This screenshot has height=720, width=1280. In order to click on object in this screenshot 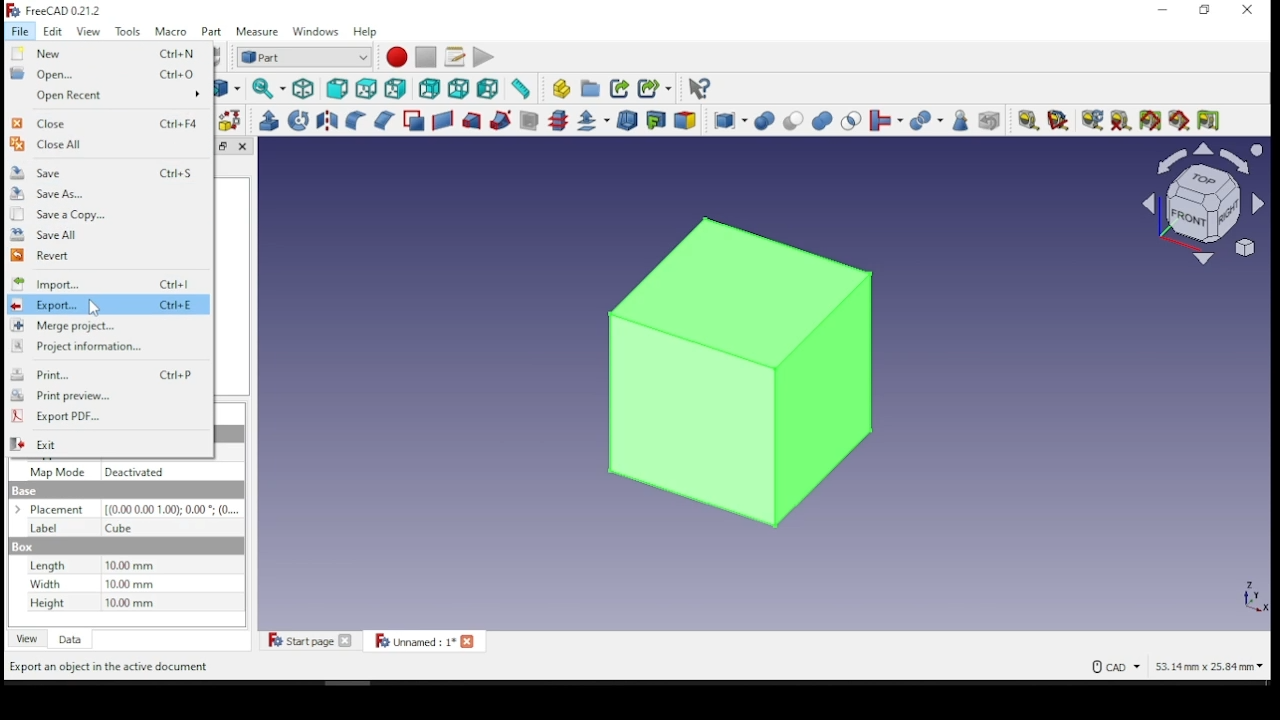, I will do `click(740, 367)`.